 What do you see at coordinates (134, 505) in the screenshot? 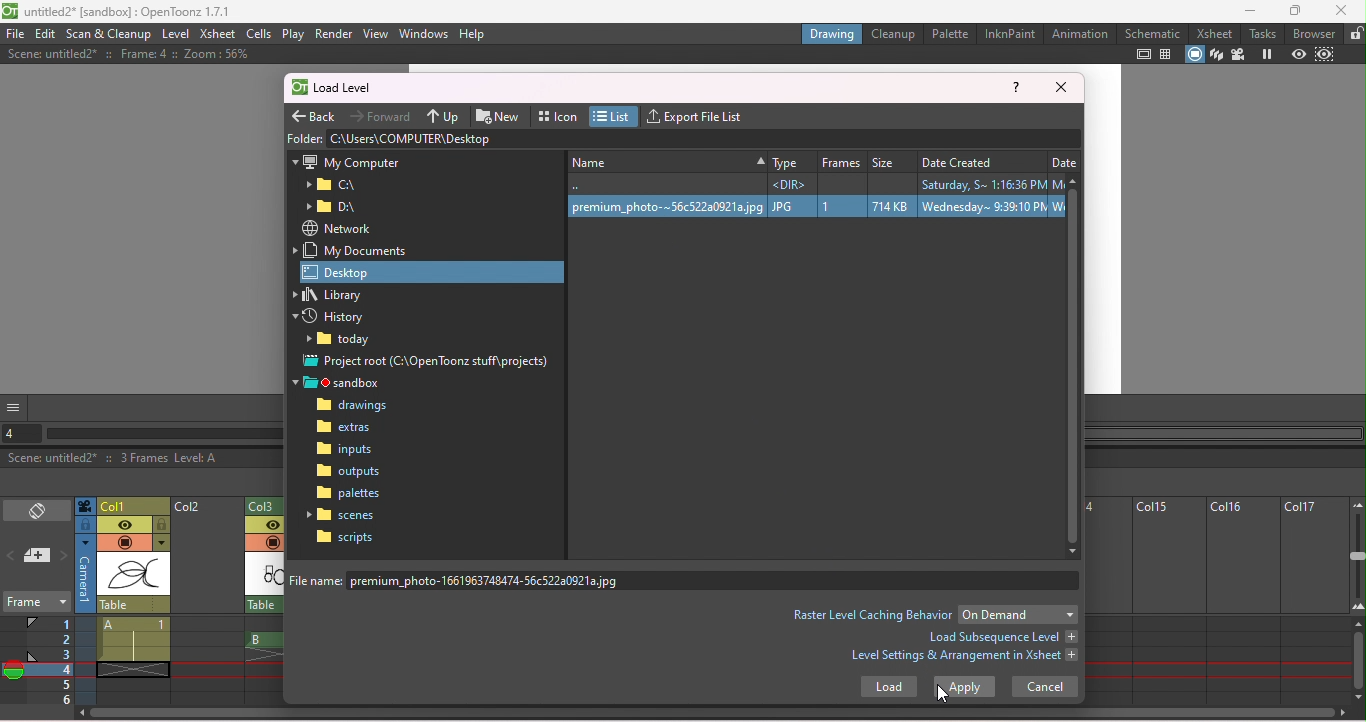
I see `Click to select colun` at bounding box center [134, 505].